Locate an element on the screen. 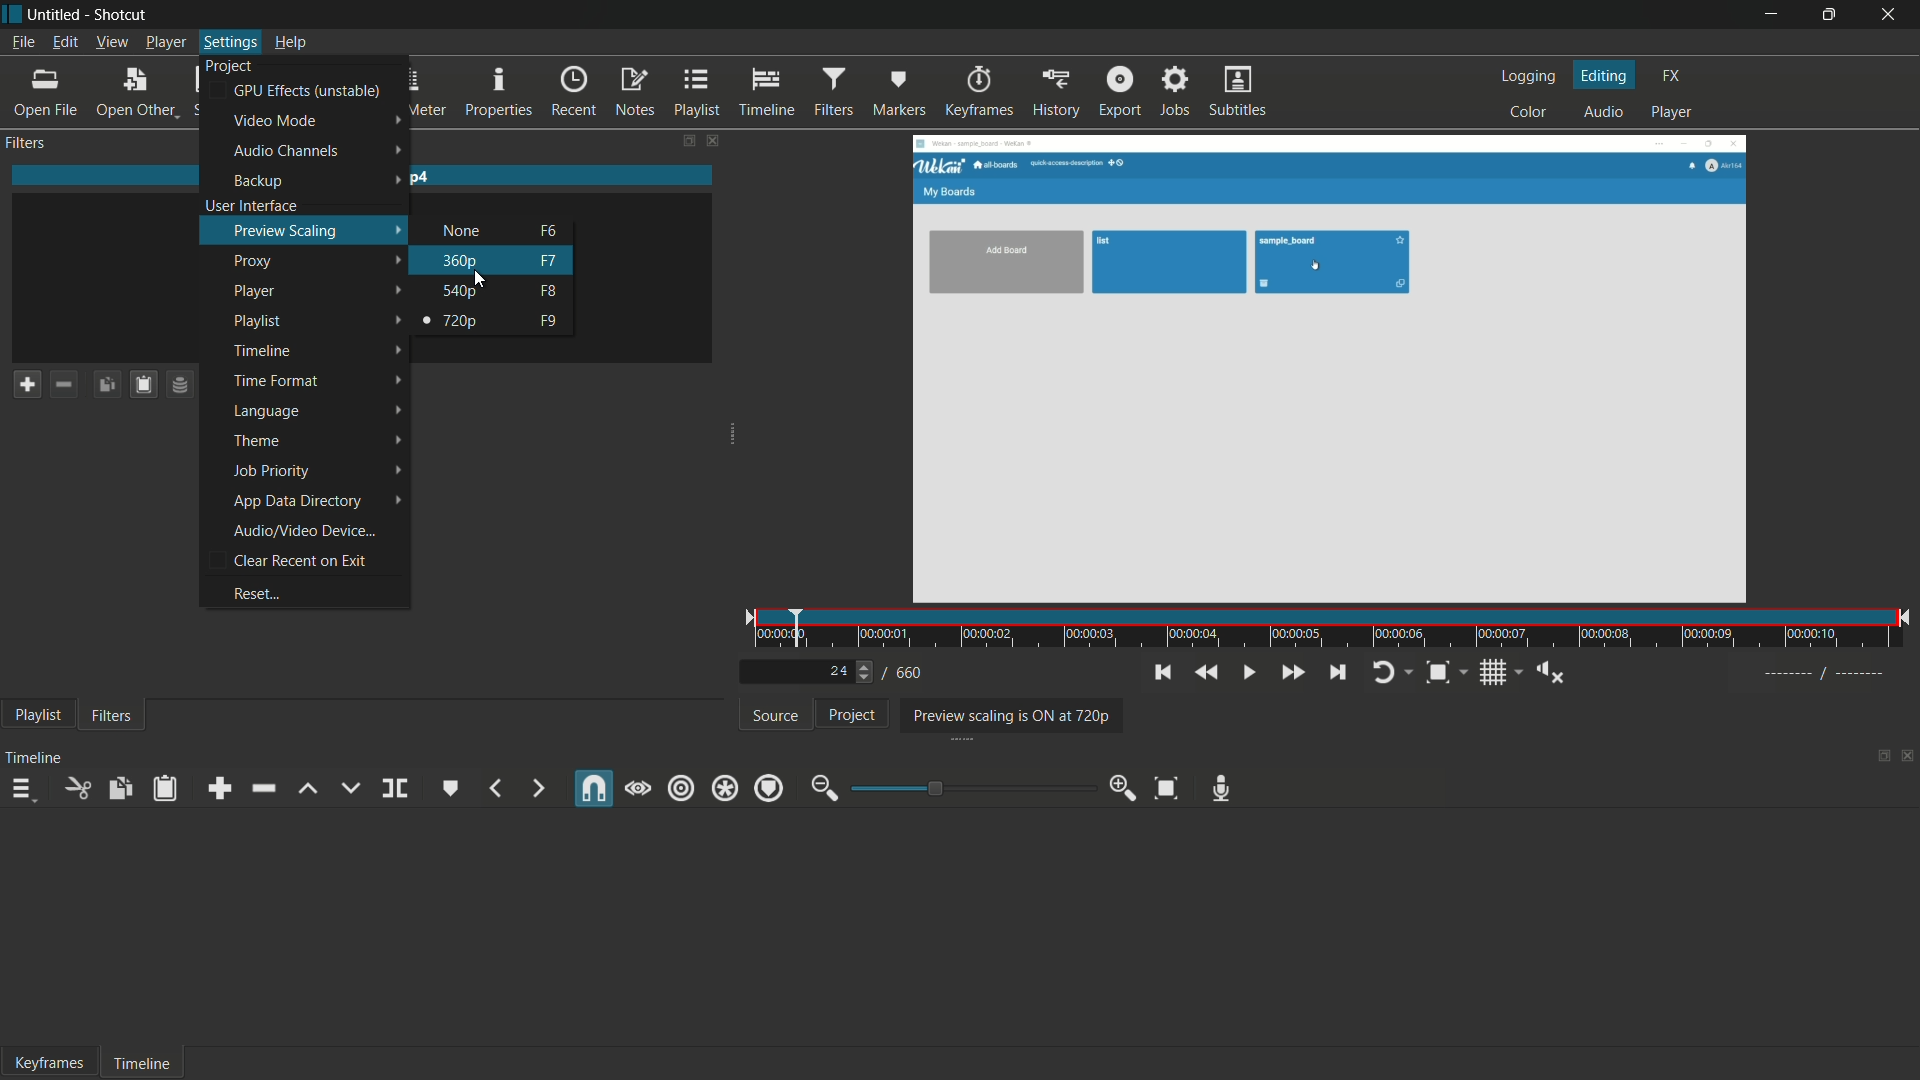  settings menu is located at coordinates (229, 42).